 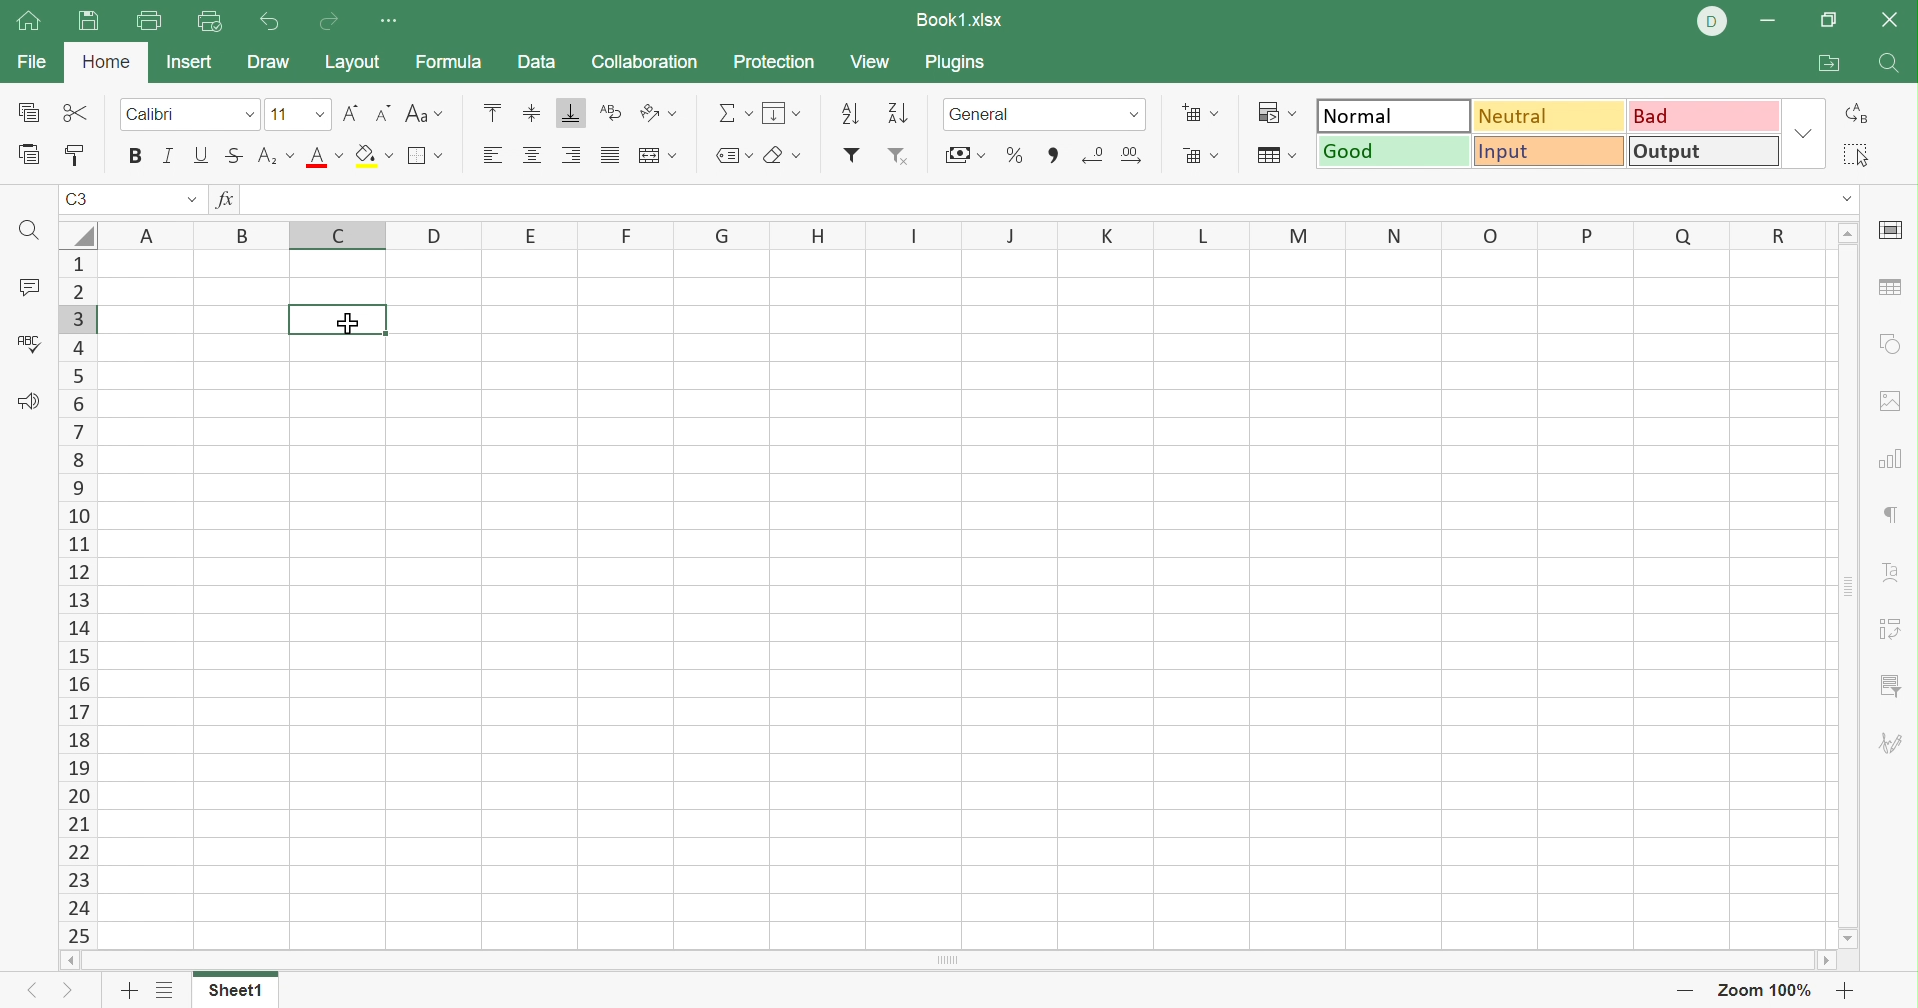 What do you see at coordinates (1895, 575) in the screenshot?
I see `Text Art settings` at bounding box center [1895, 575].